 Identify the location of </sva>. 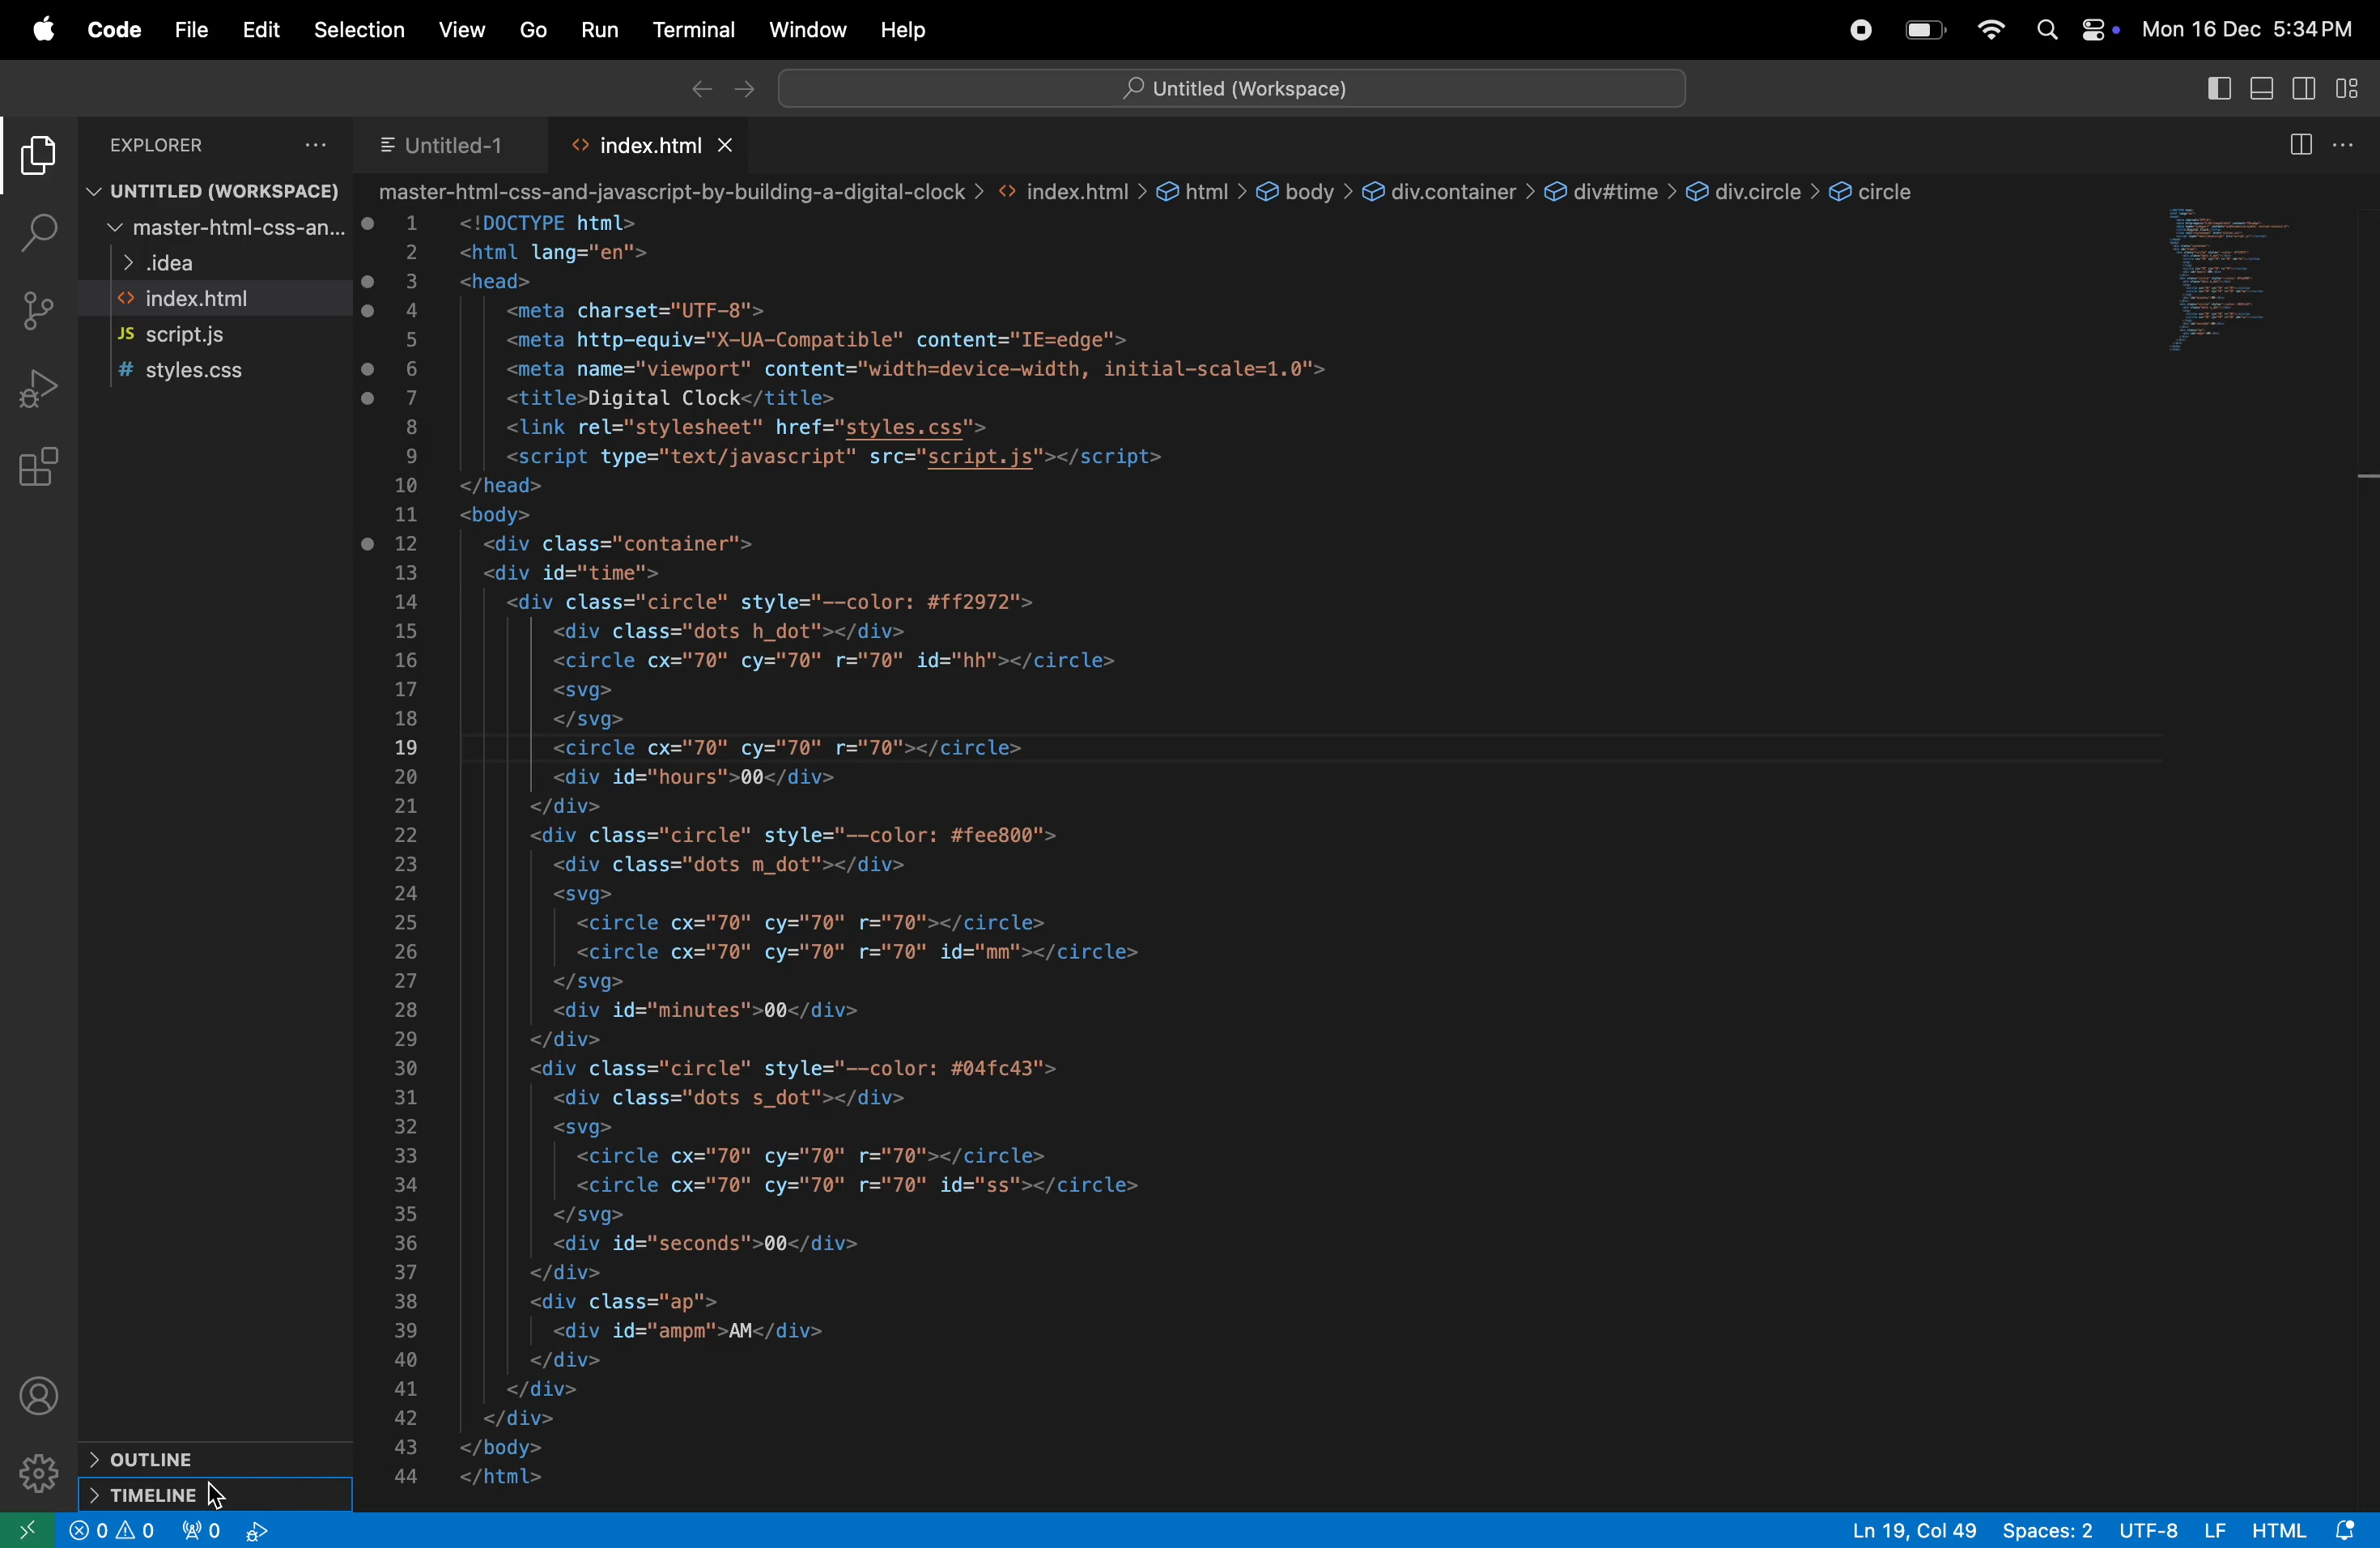
(590, 1215).